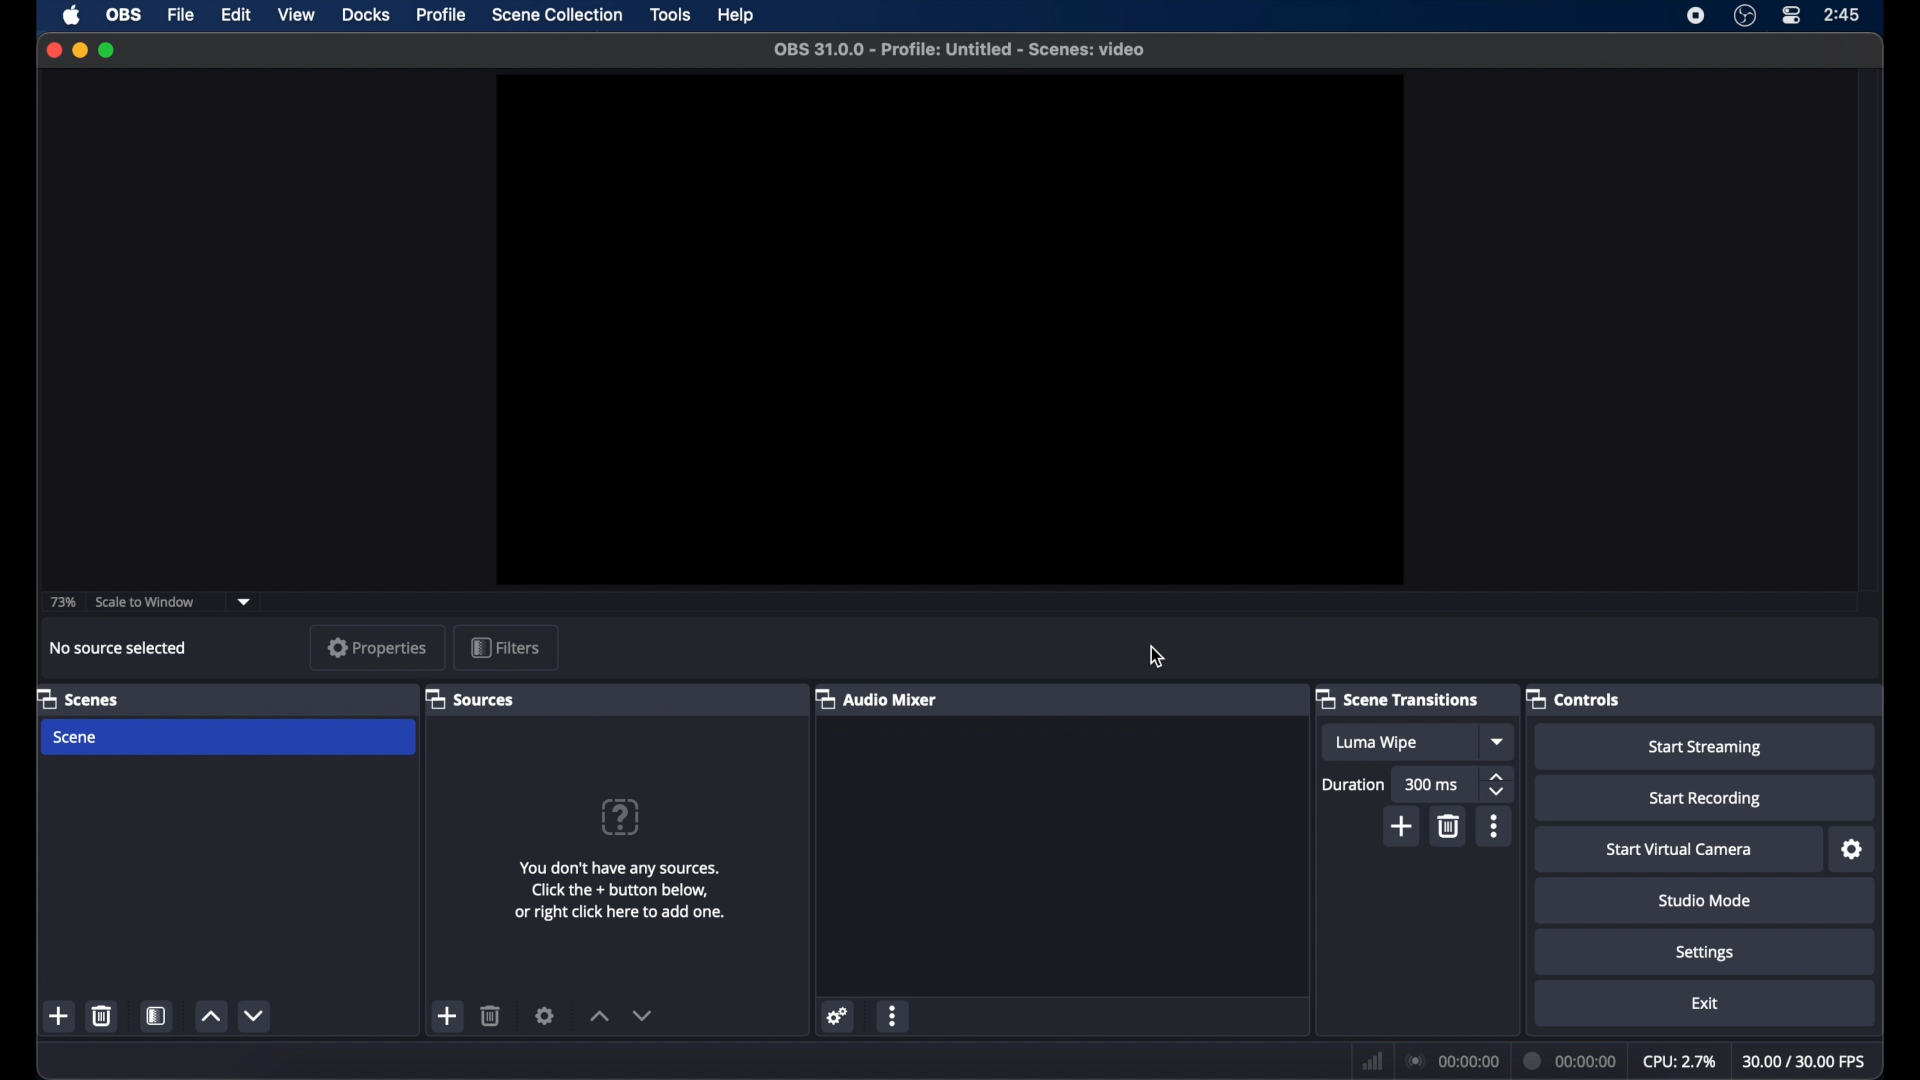 This screenshot has width=1920, height=1080. Describe the element at coordinates (1705, 1004) in the screenshot. I see `exit` at that location.